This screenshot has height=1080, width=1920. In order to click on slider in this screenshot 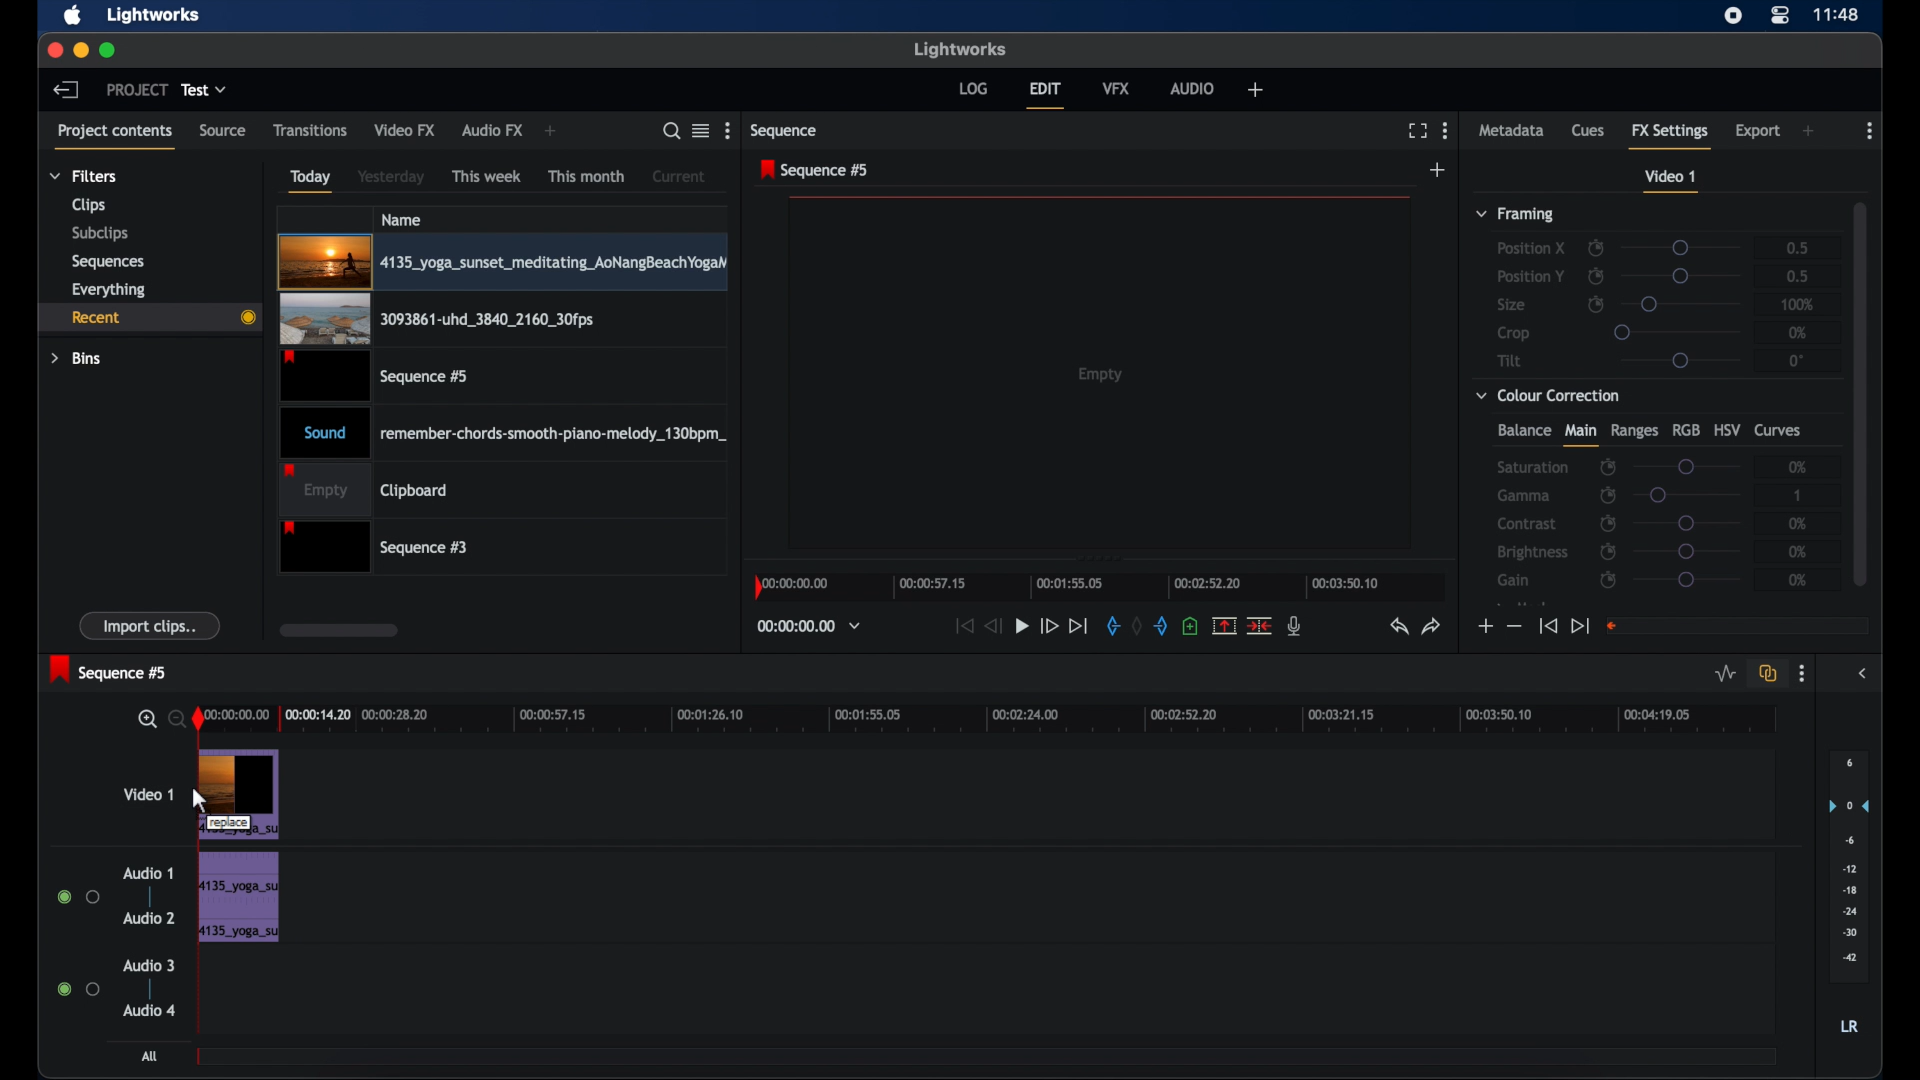, I will do `click(1680, 303)`.